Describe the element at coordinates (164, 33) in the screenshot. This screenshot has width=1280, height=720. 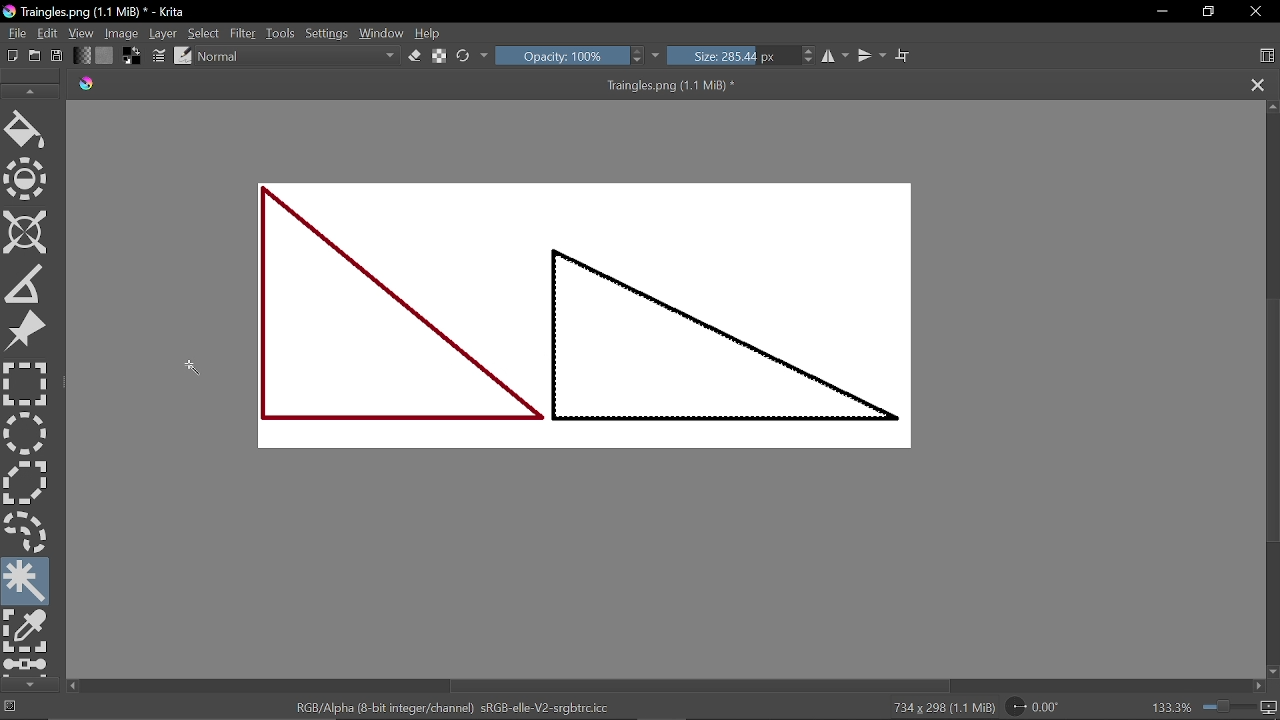
I see `Layer` at that location.